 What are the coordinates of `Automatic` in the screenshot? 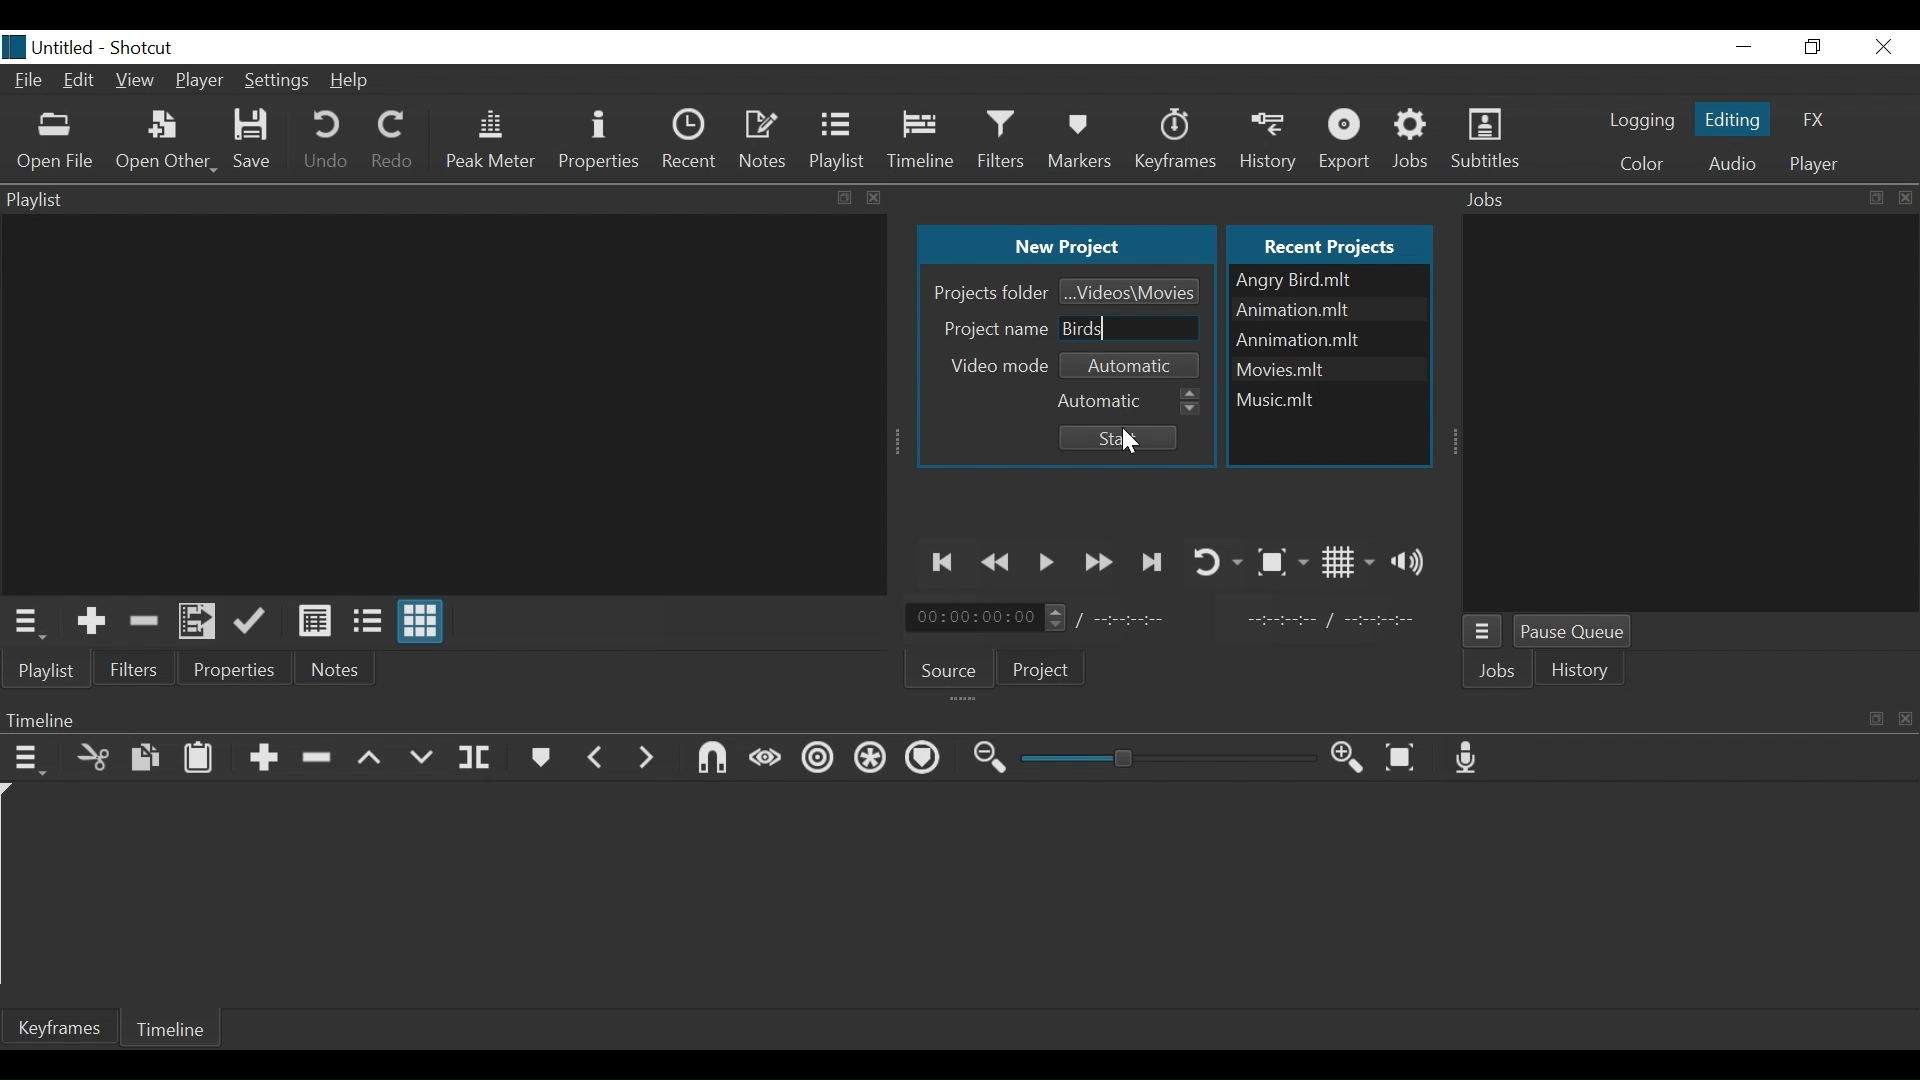 It's located at (1129, 398).